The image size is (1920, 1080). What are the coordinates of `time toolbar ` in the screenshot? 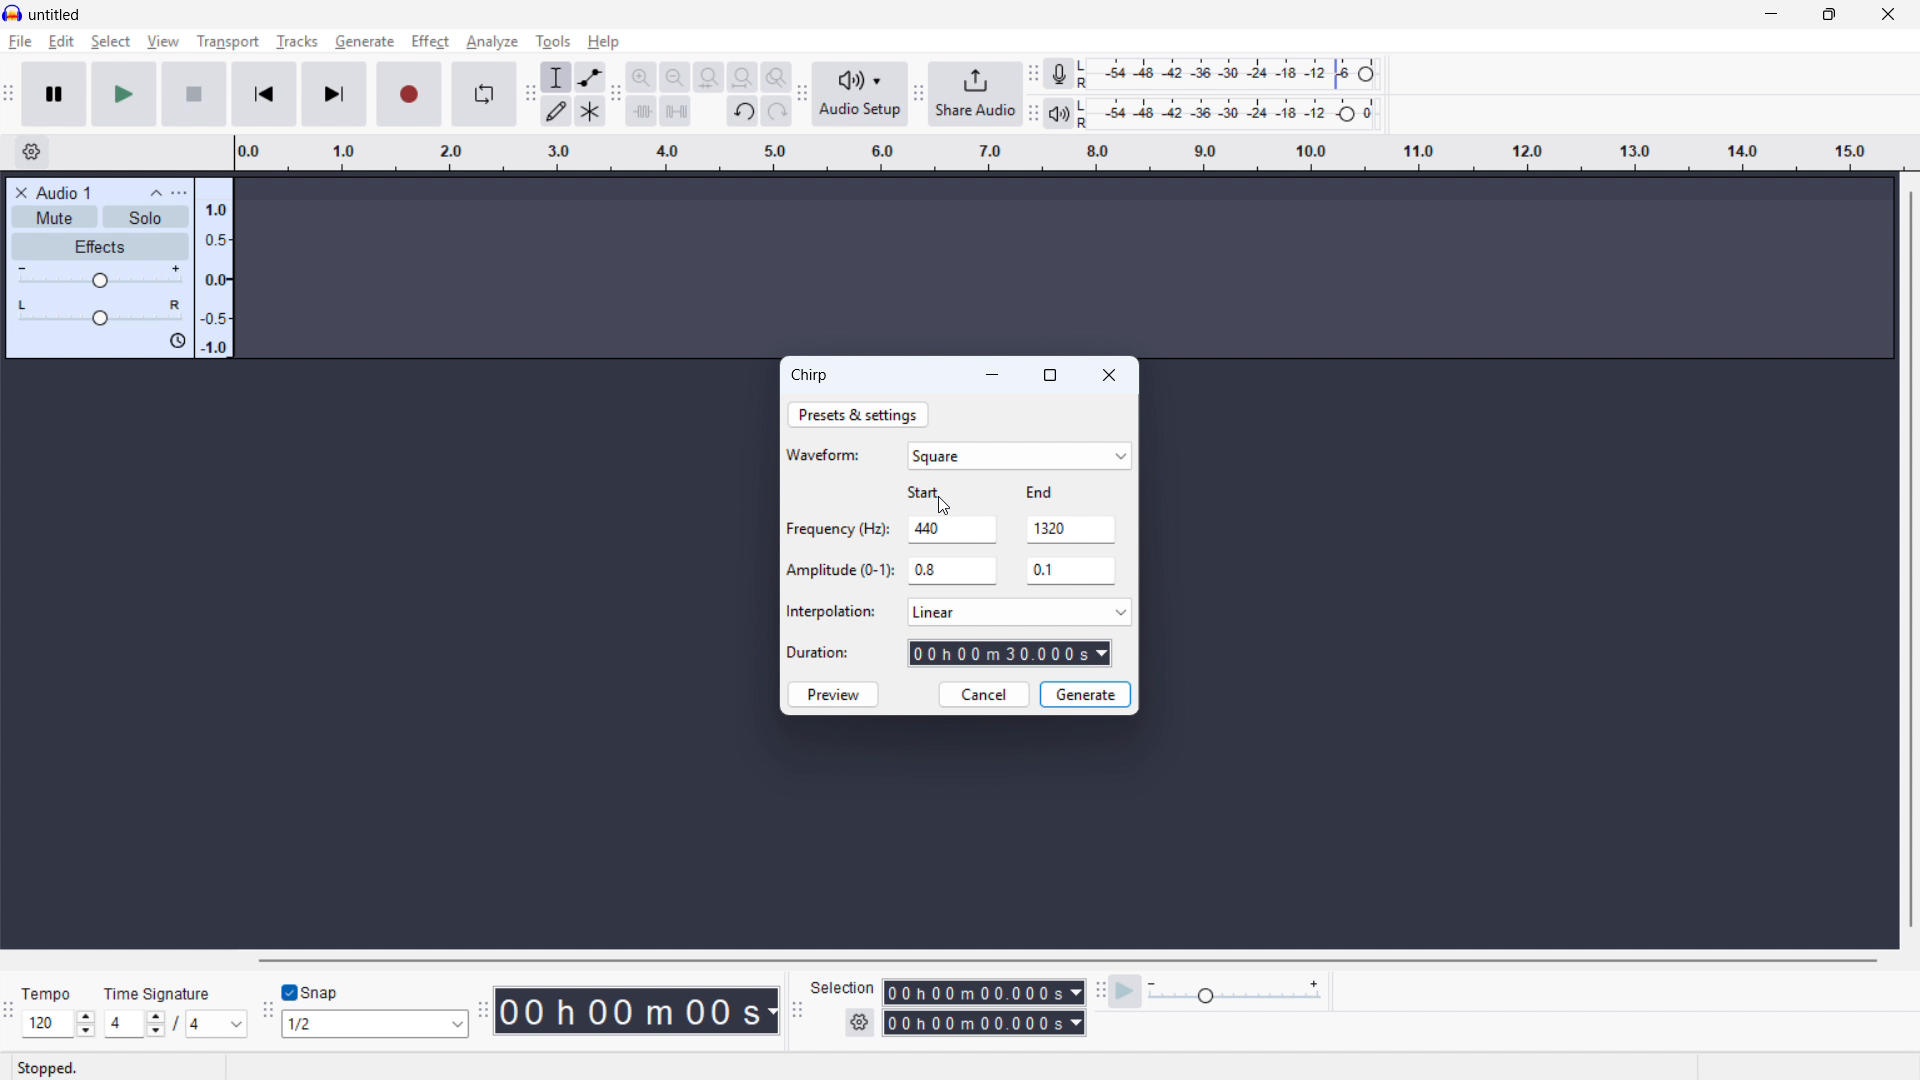 It's located at (483, 1011).